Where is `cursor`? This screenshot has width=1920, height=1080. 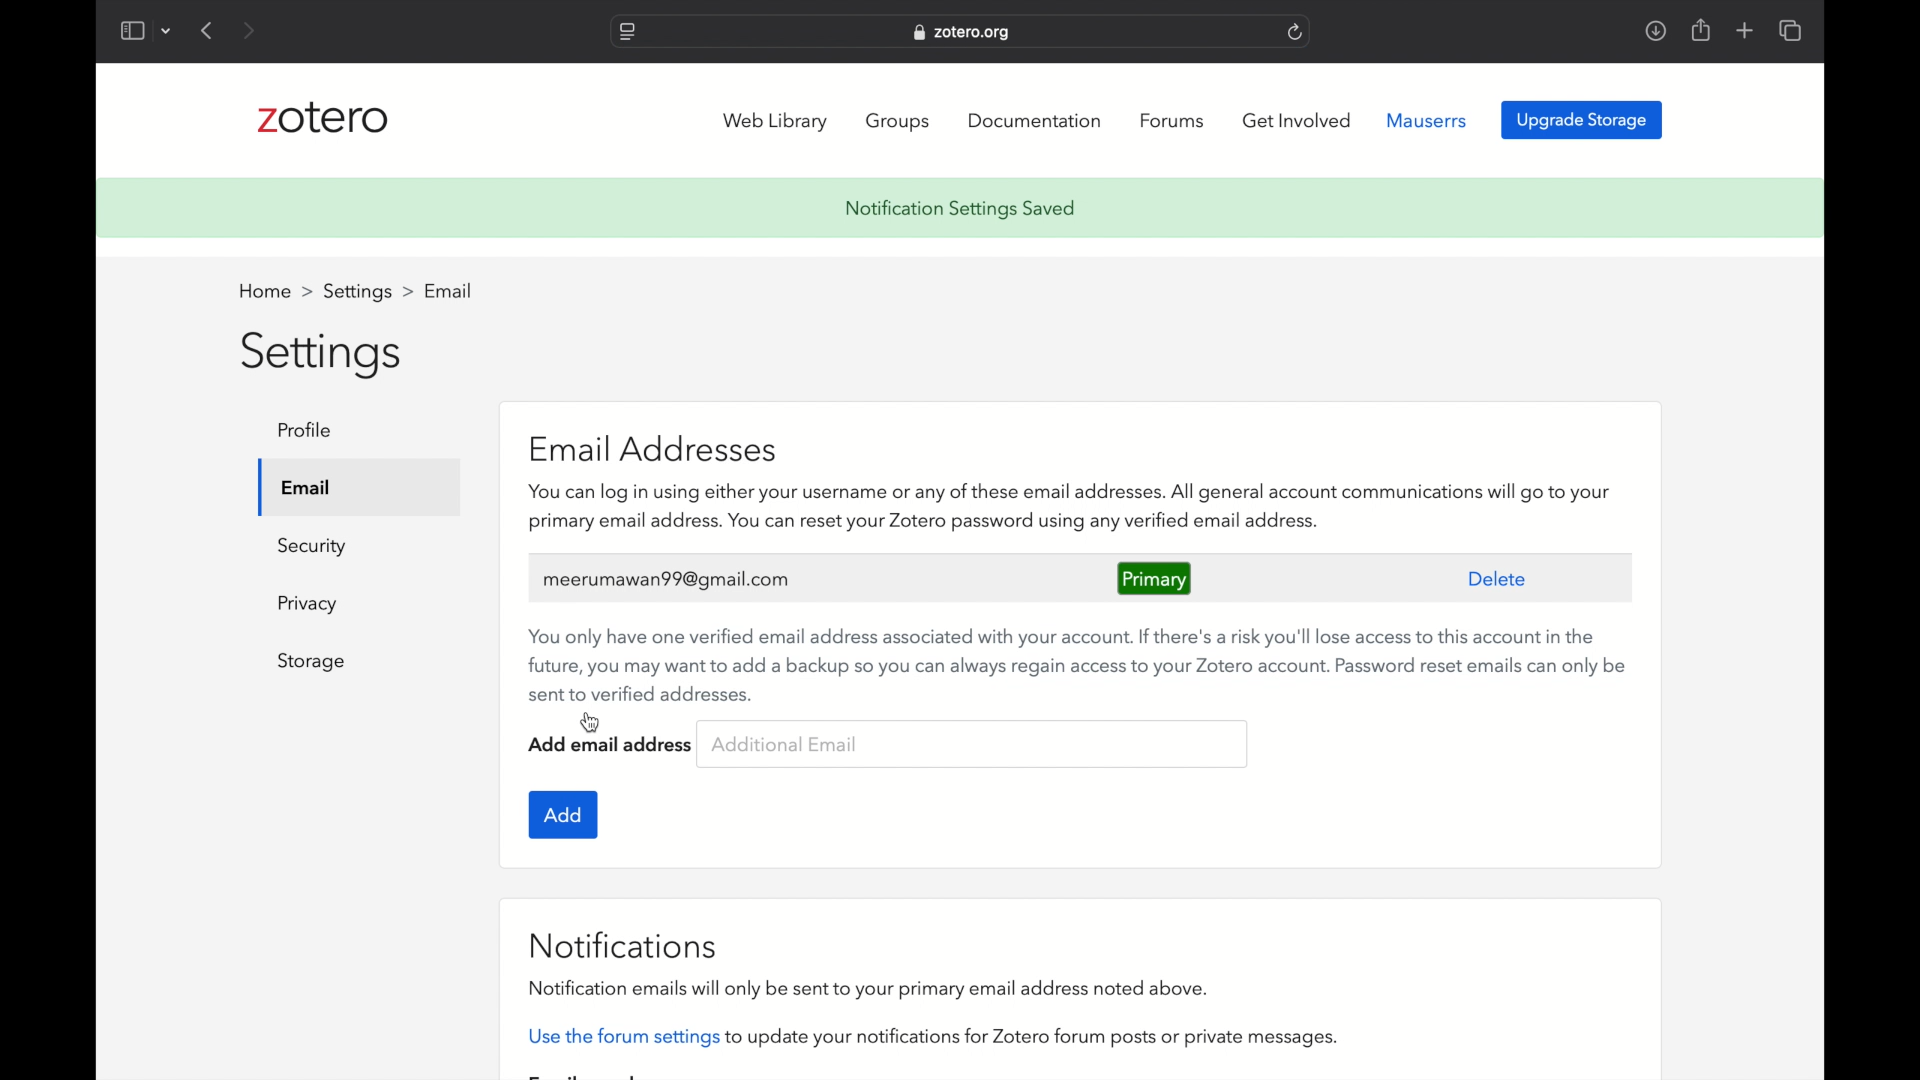
cursor is located at coordinates (590, 721).